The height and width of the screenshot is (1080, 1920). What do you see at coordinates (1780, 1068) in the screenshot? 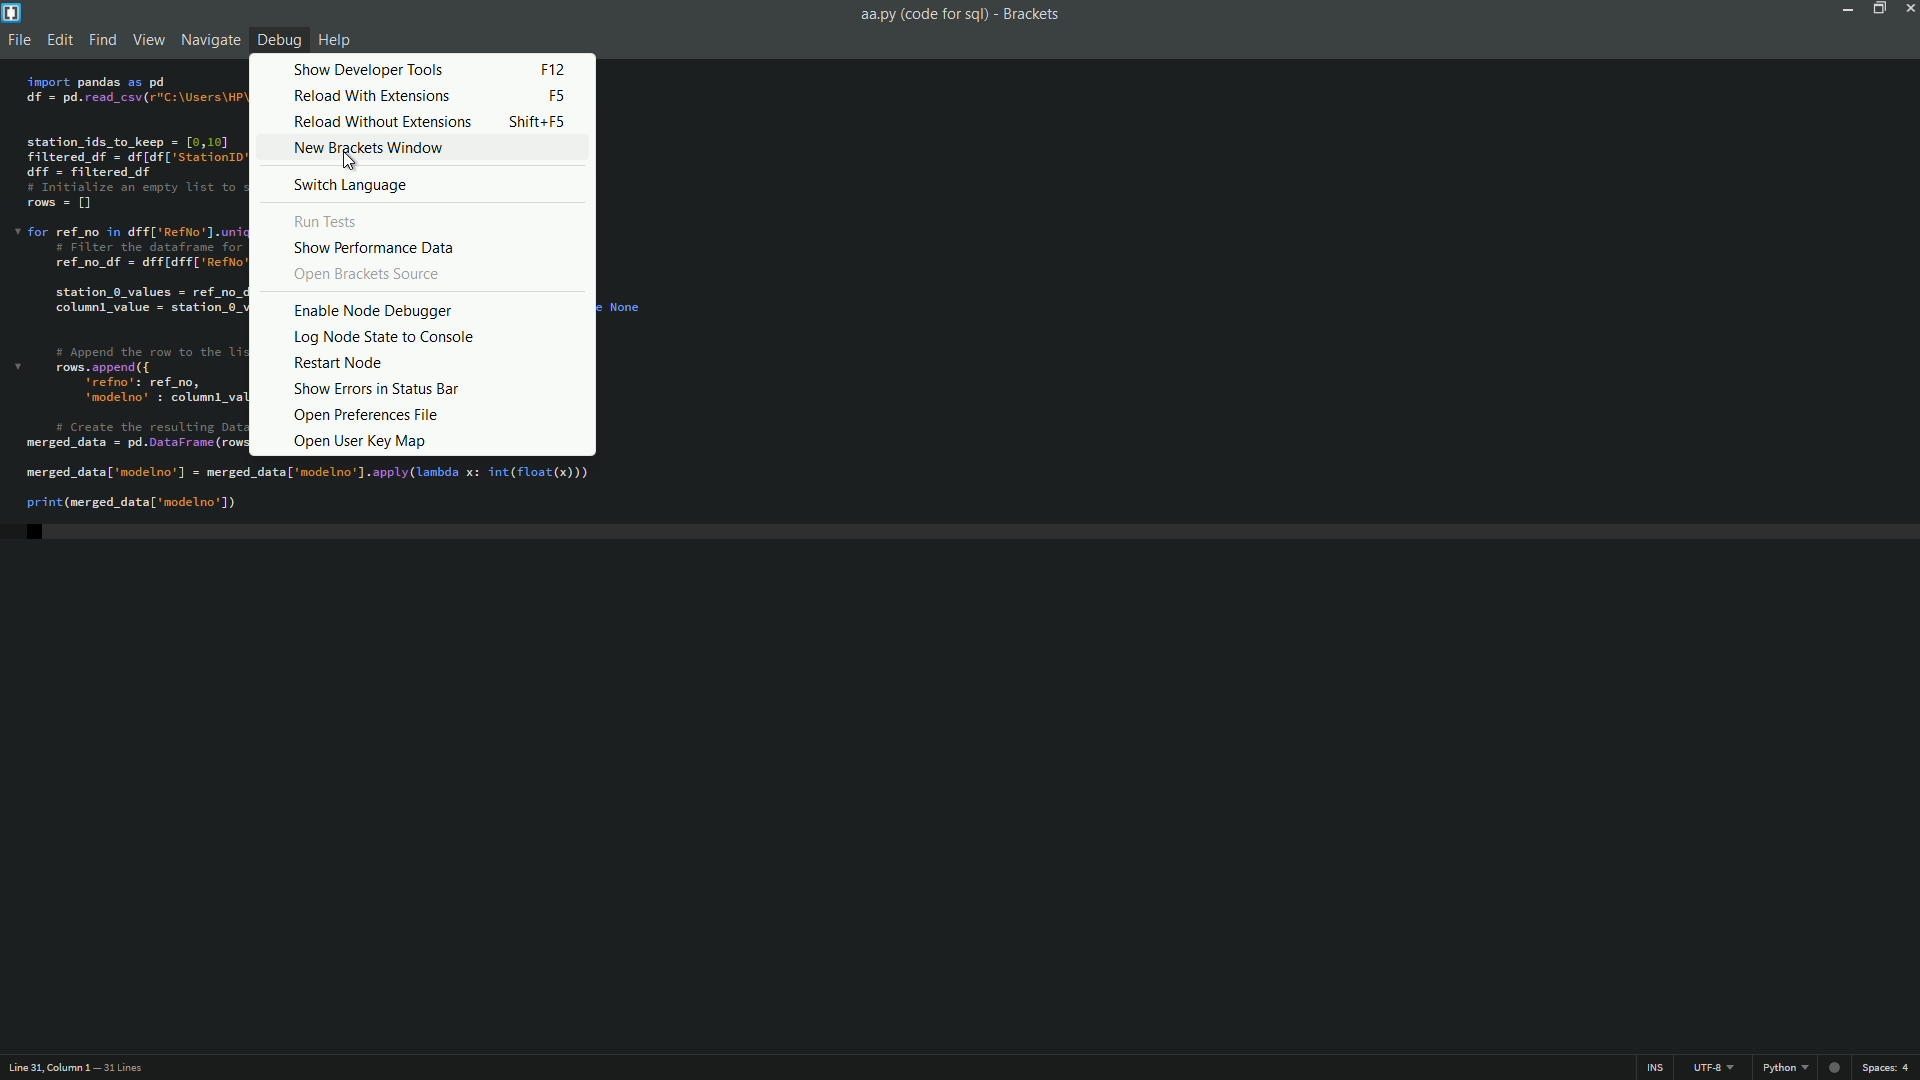
I see `Python` at bounding box center [1780, 1068].